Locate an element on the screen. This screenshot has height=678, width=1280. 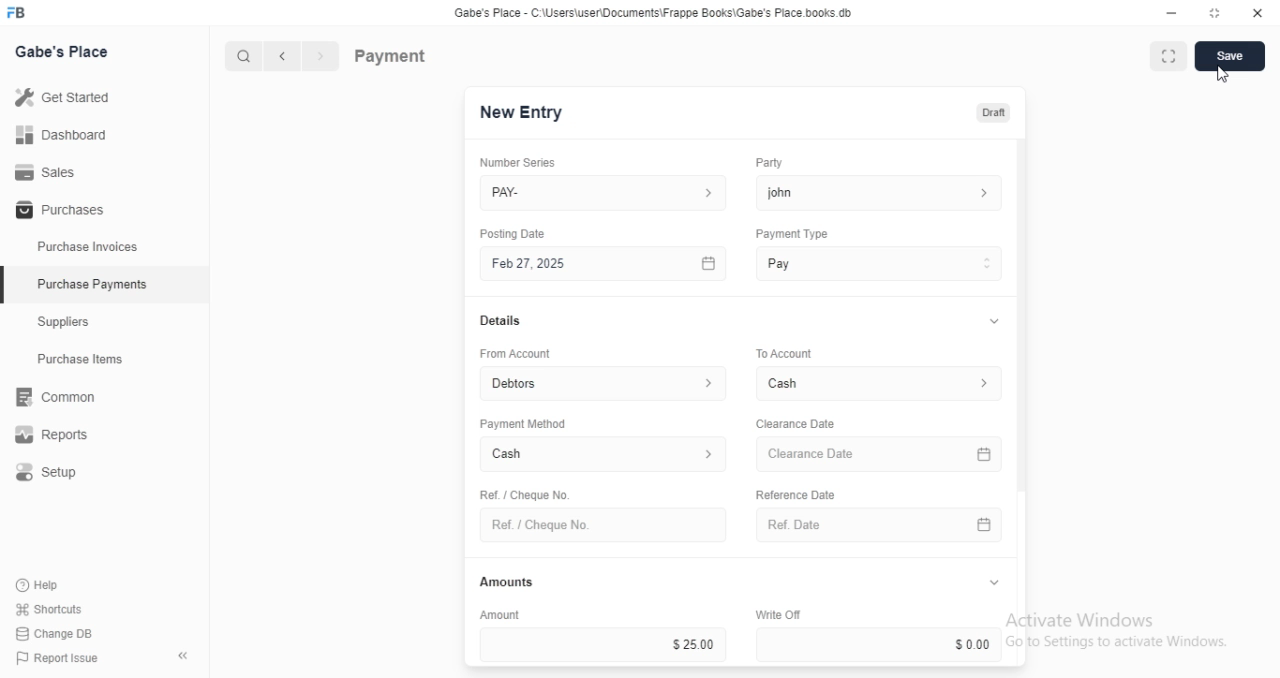
Debtors is located at coordinates (605, 382).